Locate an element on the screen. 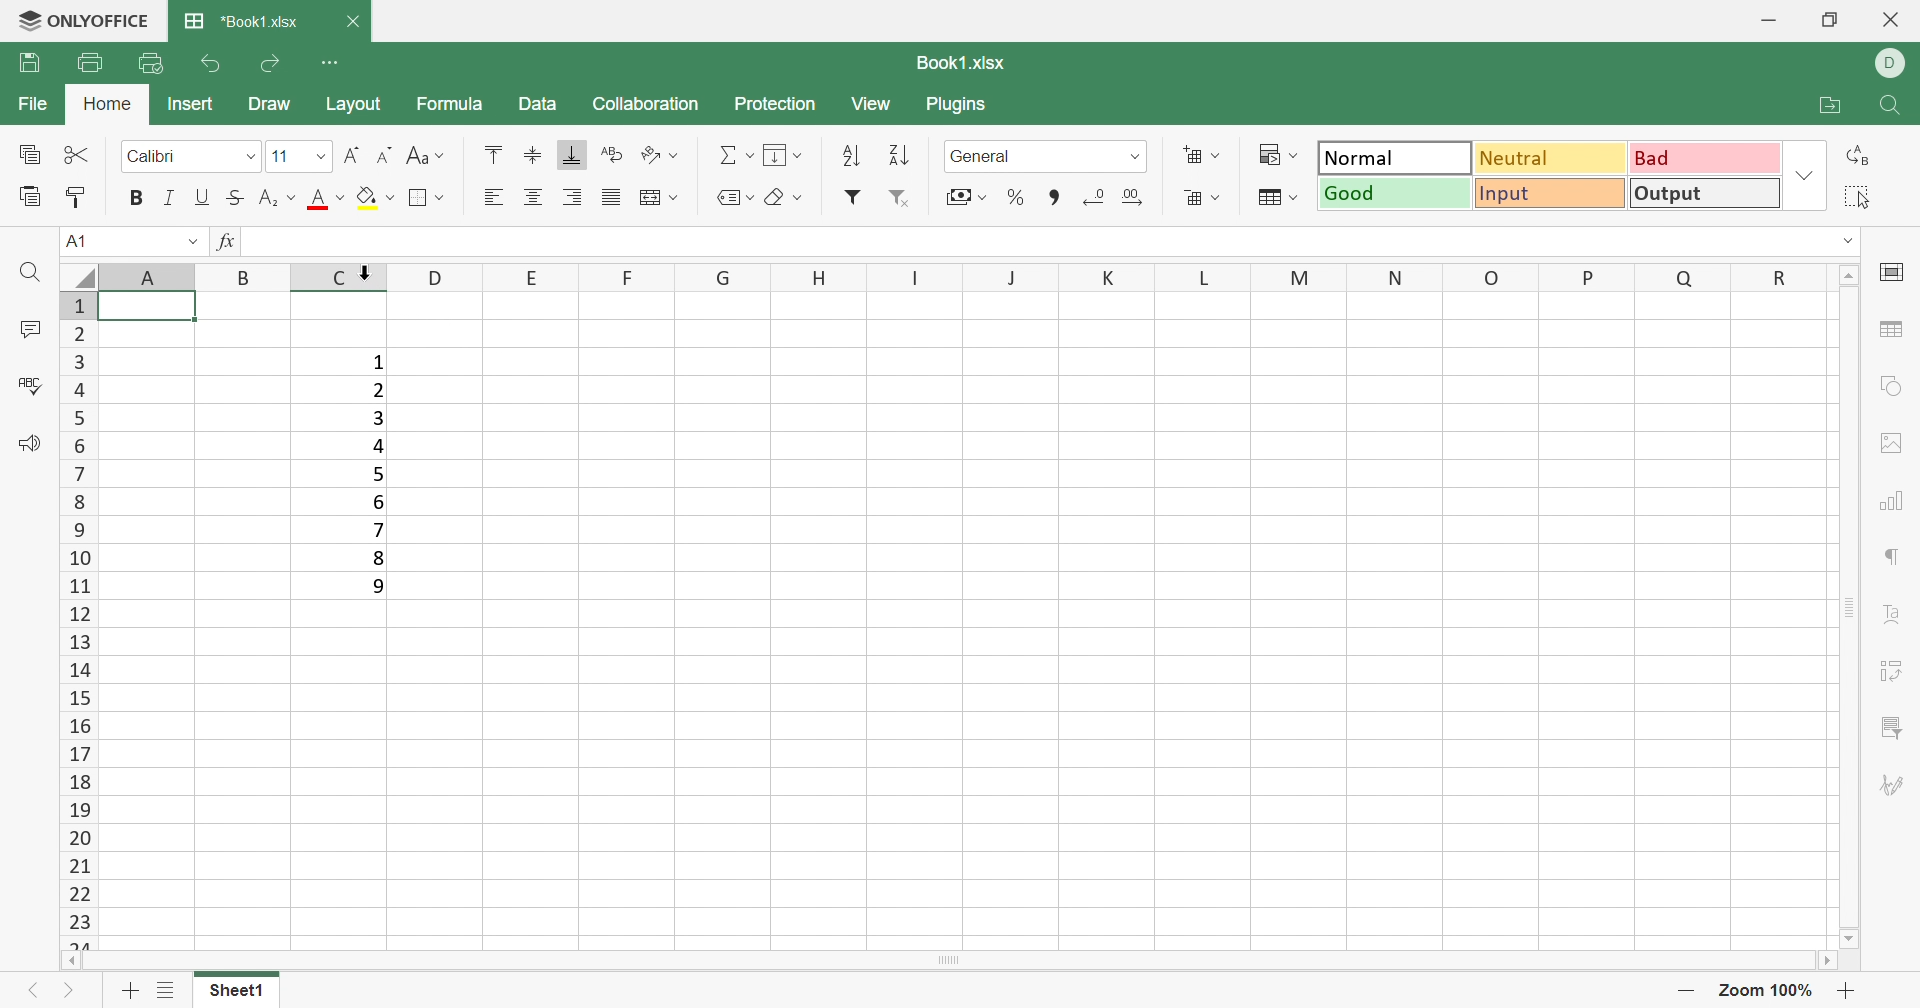 The width and height of the screenshot is (1920, 1008). Text Art settings is located at coordinates (1895, 617).